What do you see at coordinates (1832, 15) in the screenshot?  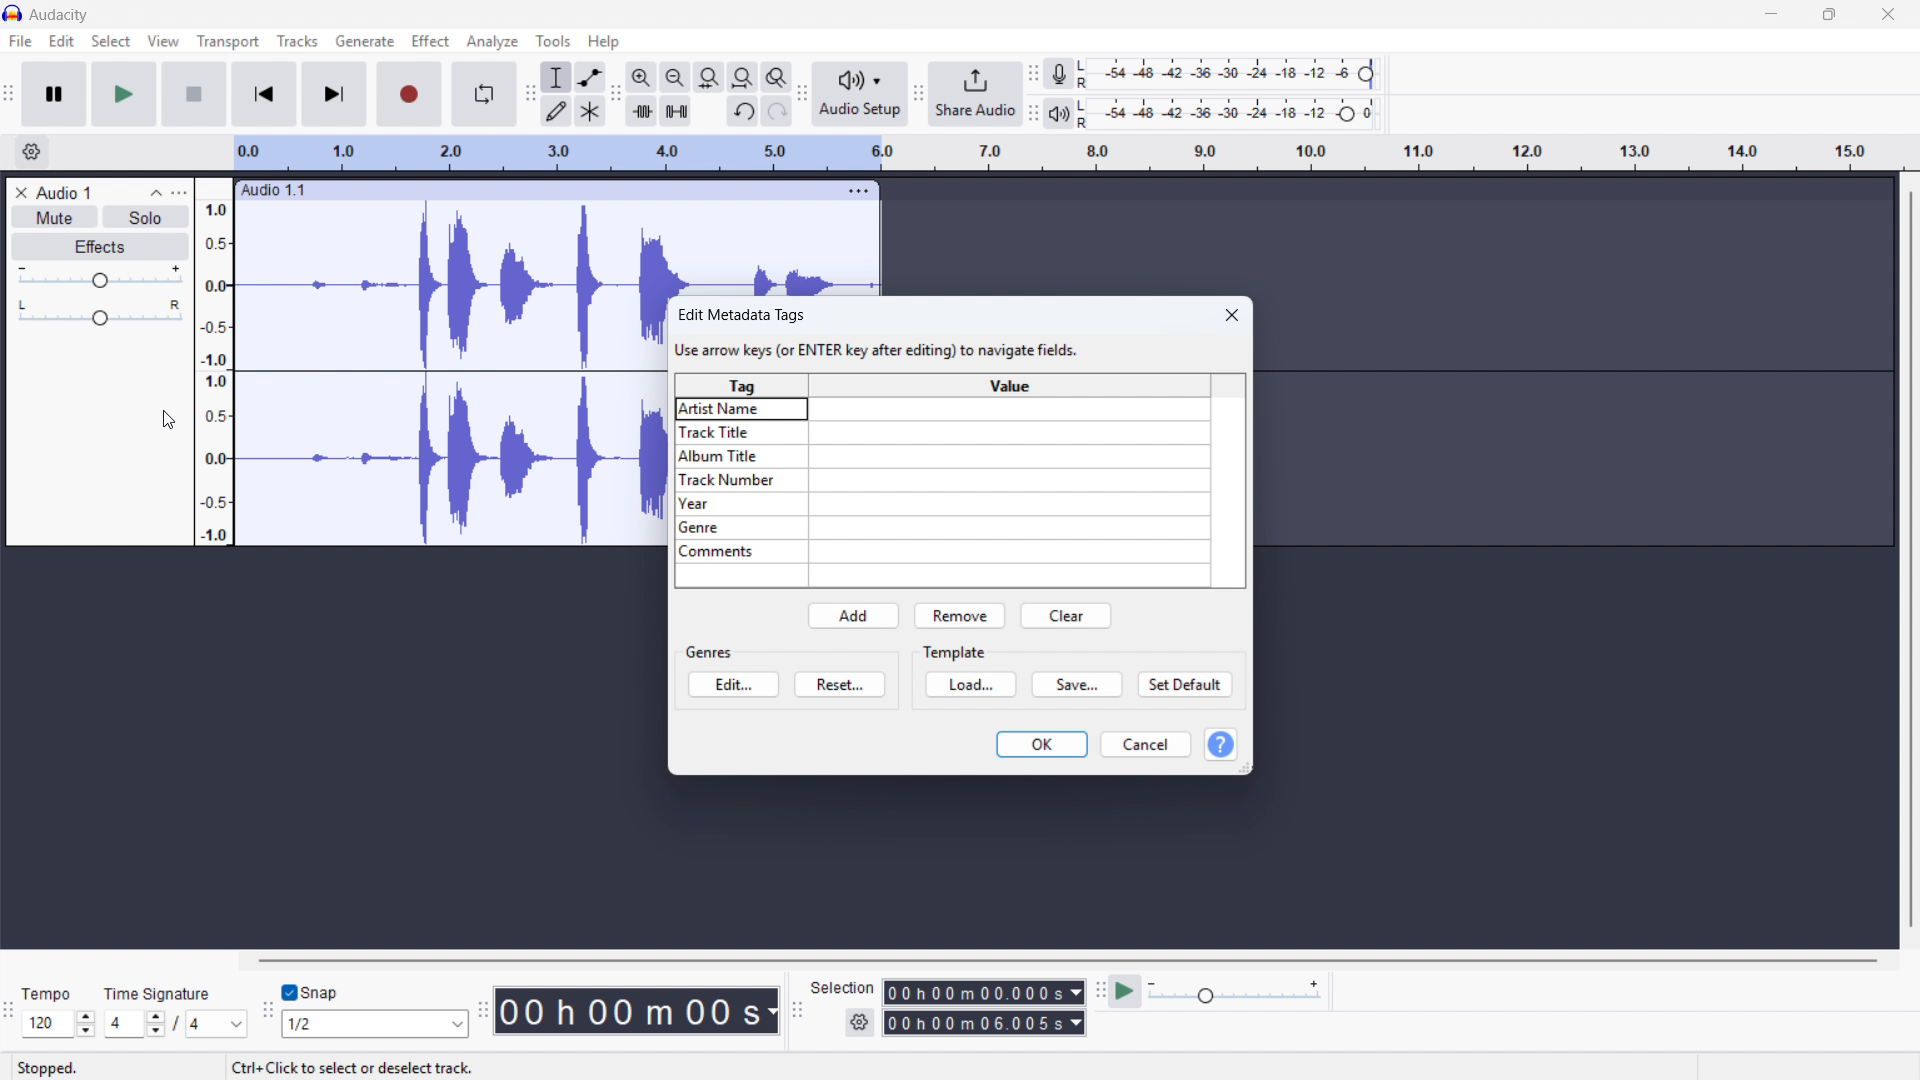 I see `maximize` at bounding box center [1832, 15].